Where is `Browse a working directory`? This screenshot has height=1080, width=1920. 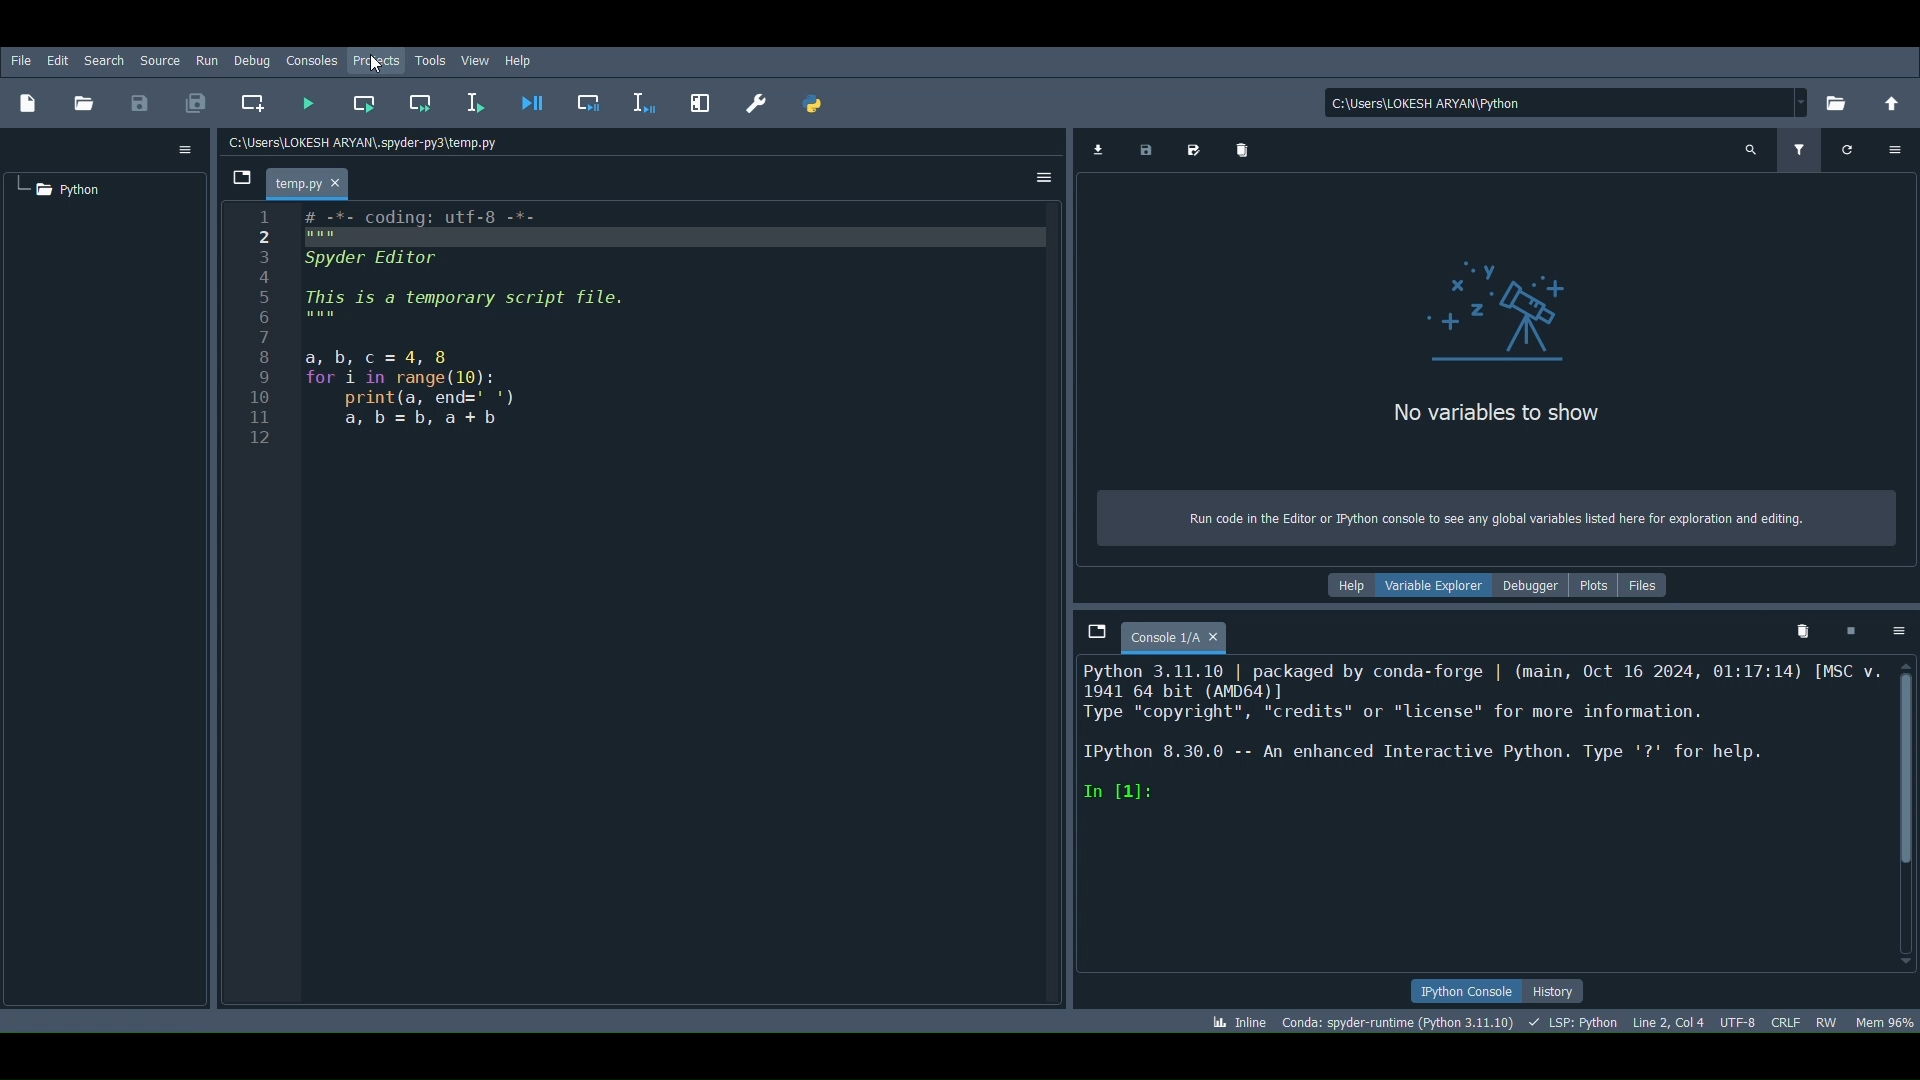
Browse a working directory is located at coordinates (1843, 106).